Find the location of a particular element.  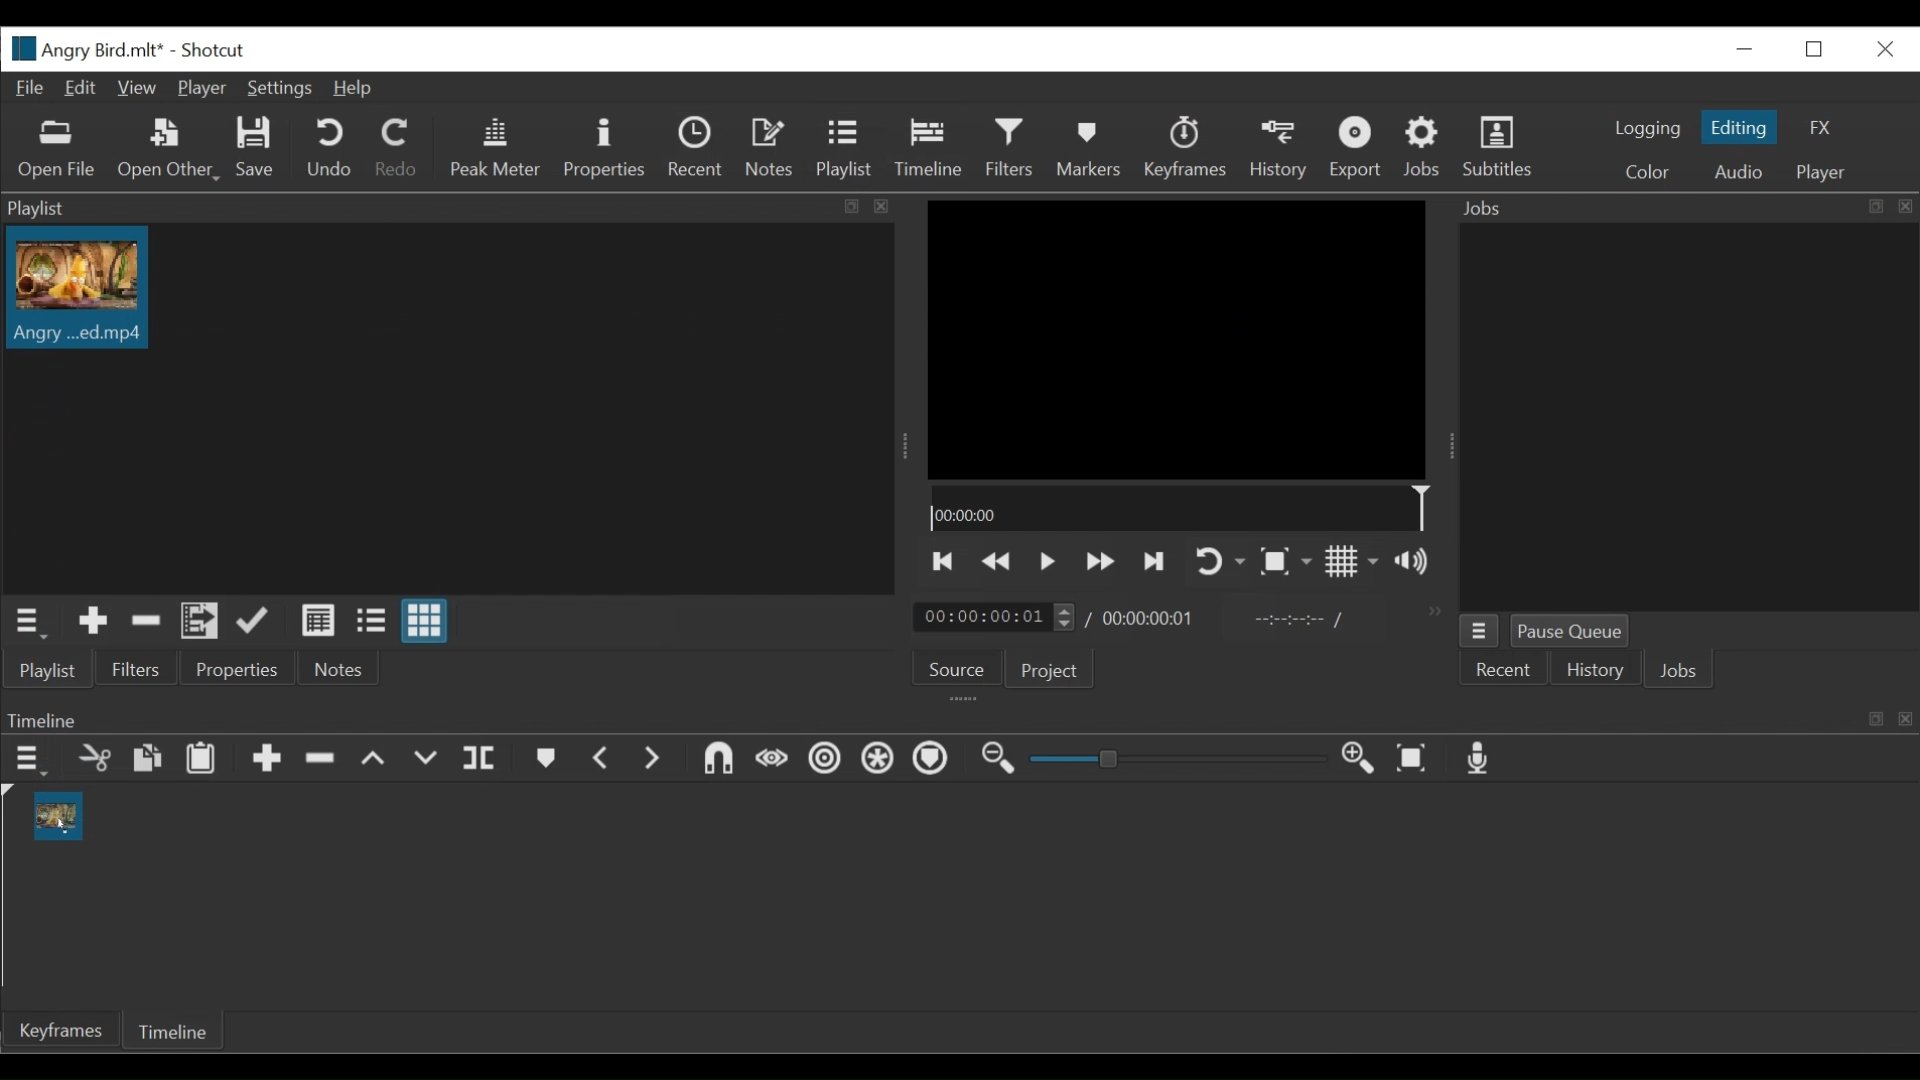

Zoom timeline in is located at coordinates (1360, 758).